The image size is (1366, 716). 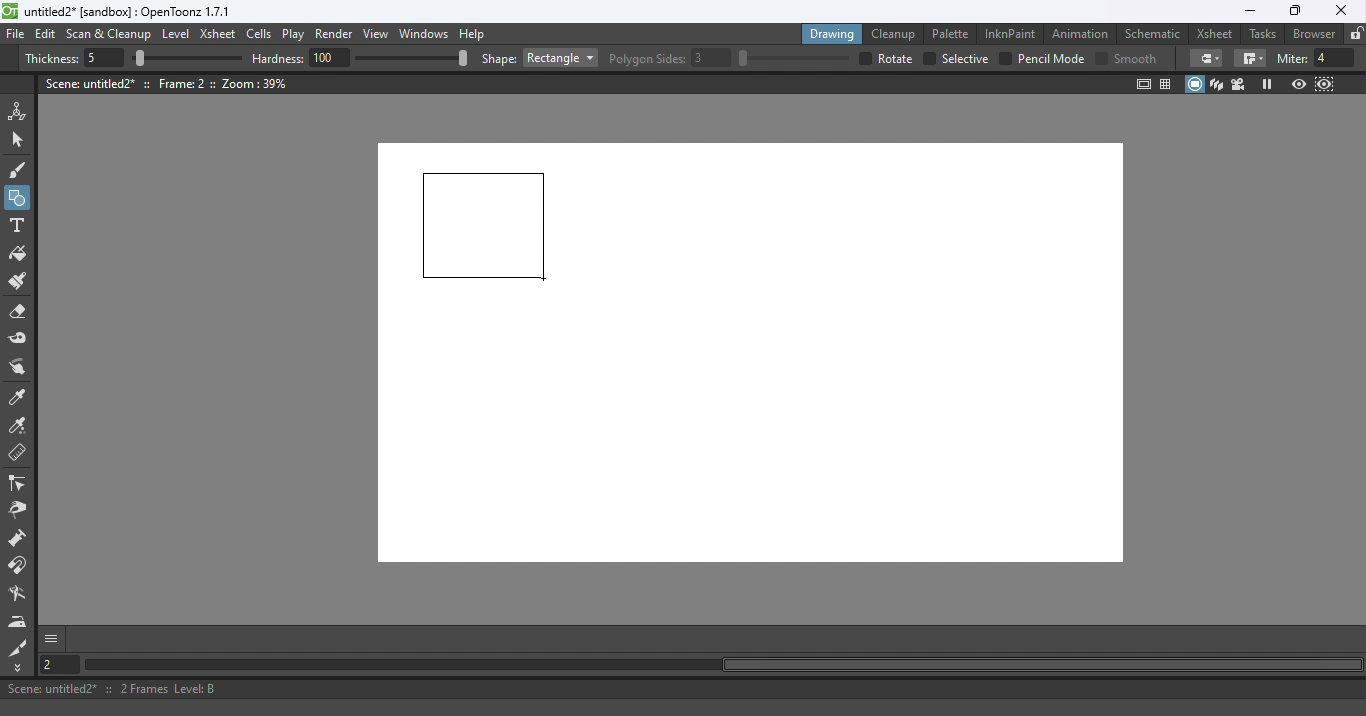 What do you see at coordinates (19, 566) in the screenshot?
I see `Magnet tool` at bounding box center [19, 566].